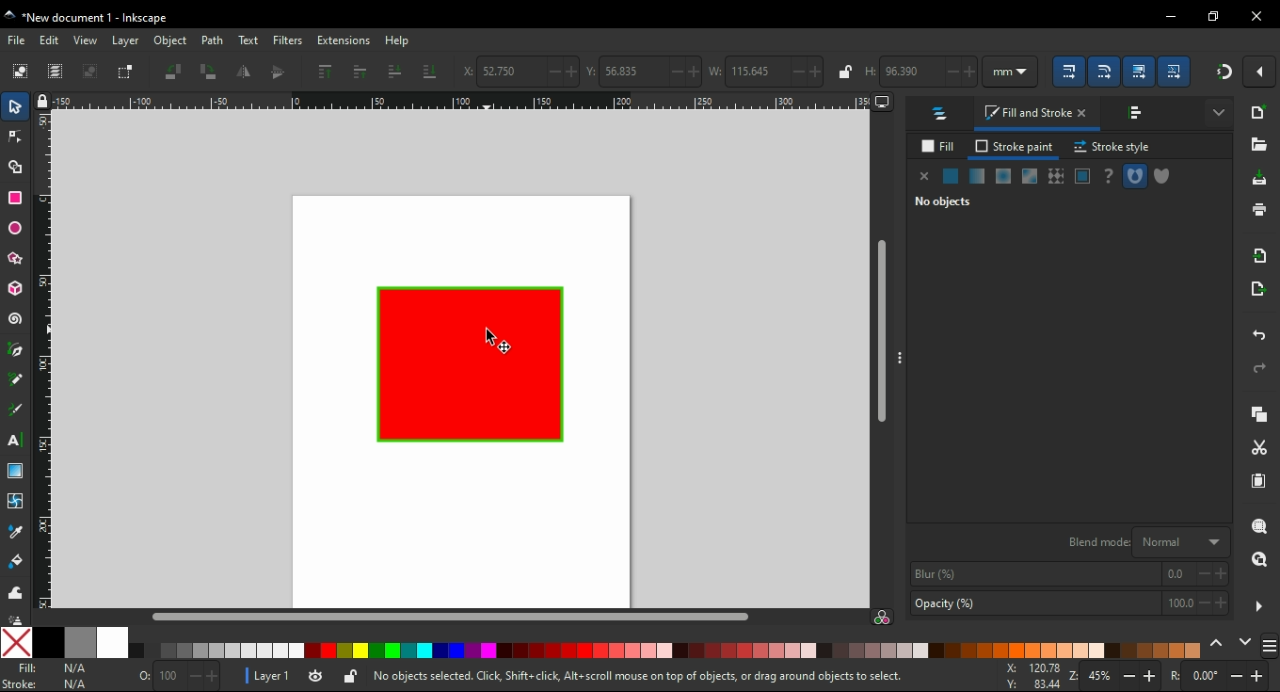 The width and height of the screenshot is (1280, 692). Describe the element at coordinates (754, 71) in the screenshot. I see `115` at that location.